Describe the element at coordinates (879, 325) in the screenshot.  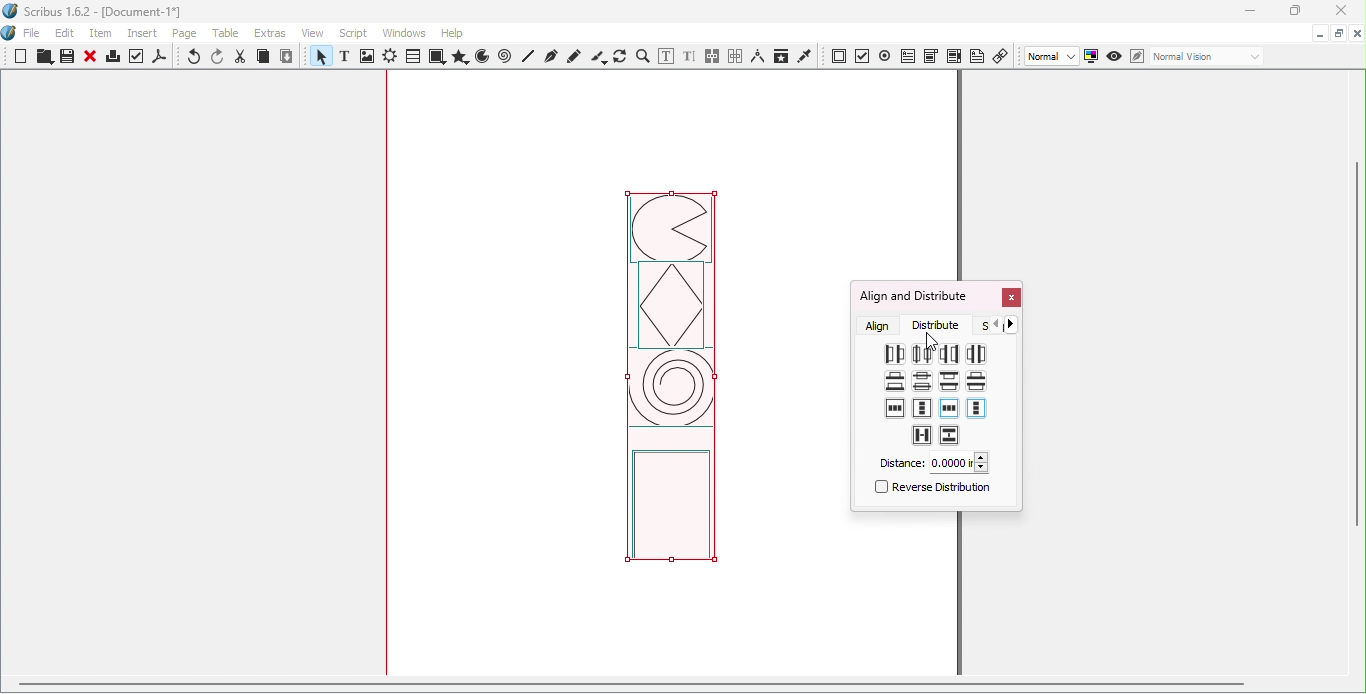
I see `Align` at that location.